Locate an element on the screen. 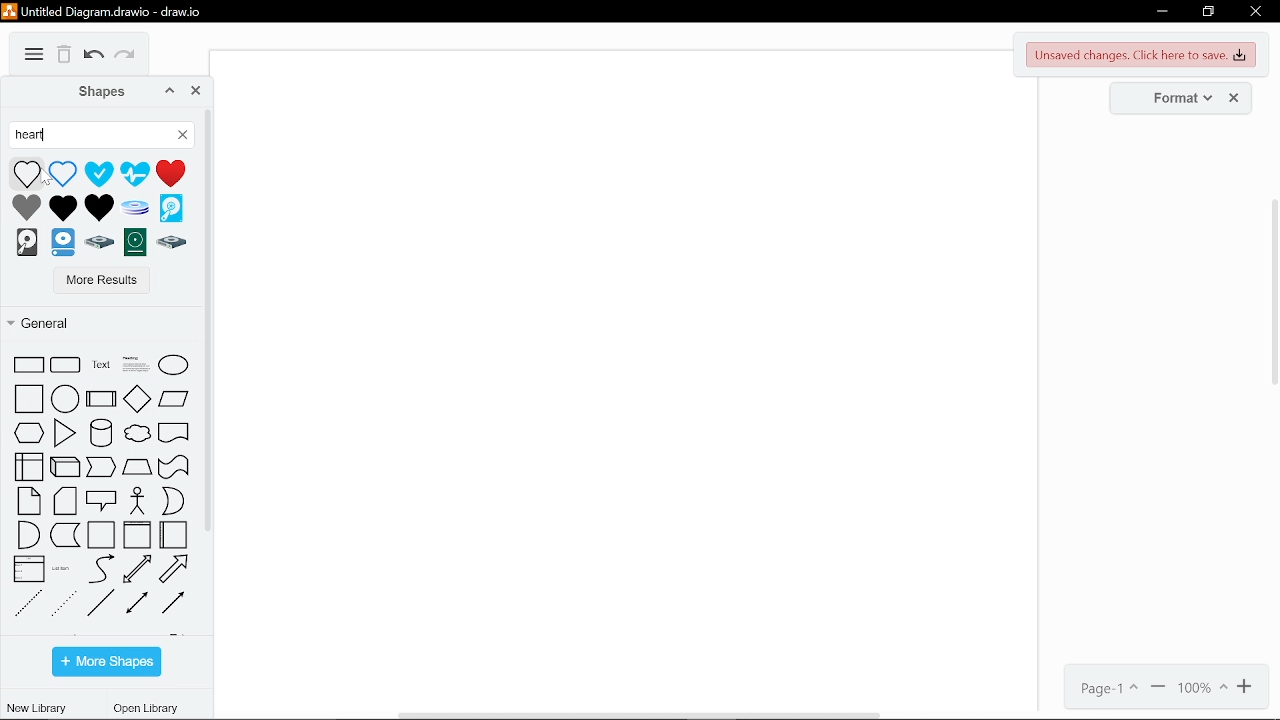 The width and height of the screenshot is (1280, 720). page1 is located at coordinates (1103, 688).